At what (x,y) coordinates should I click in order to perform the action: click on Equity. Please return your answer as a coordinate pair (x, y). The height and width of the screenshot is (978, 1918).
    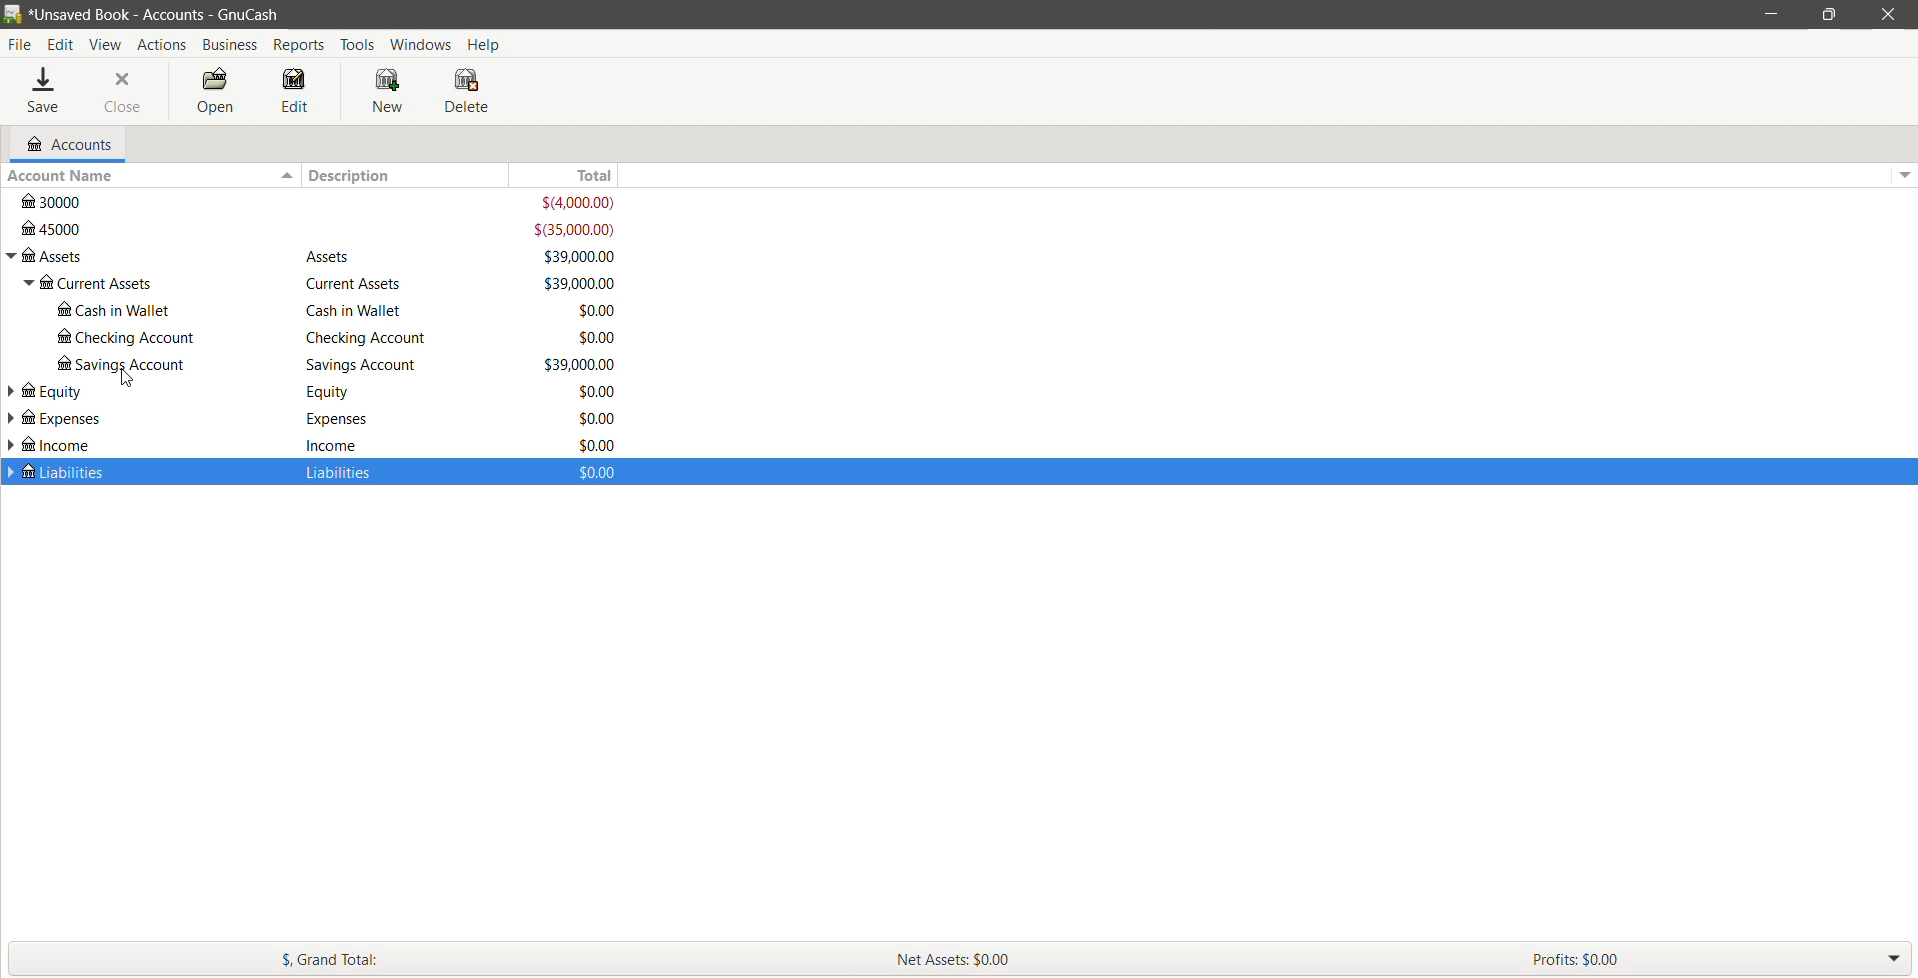
    Looking at the image, I should click on (358, 285).